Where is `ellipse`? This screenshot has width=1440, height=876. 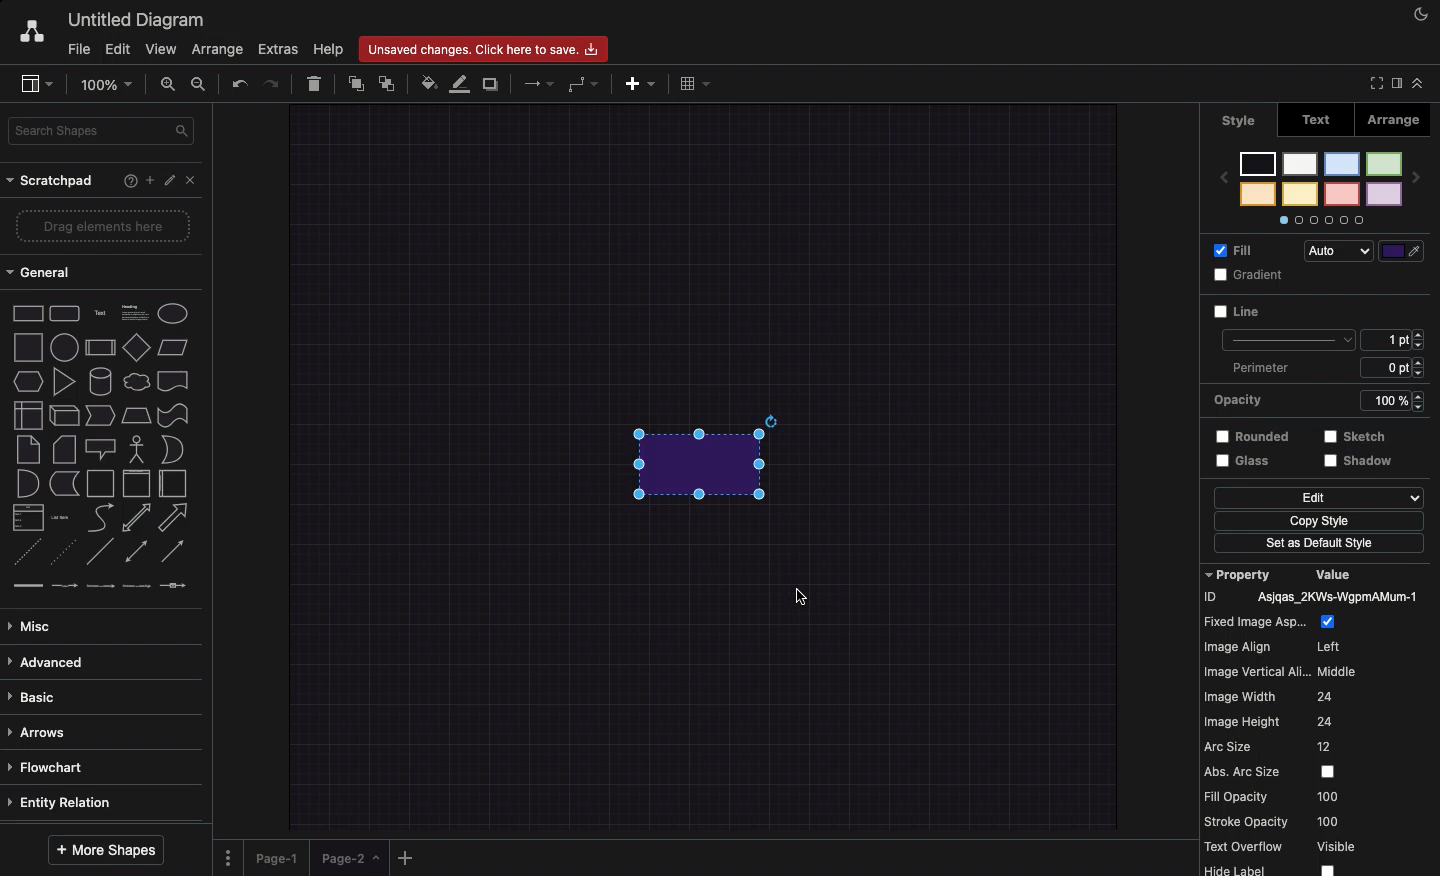 ellipse is located at coordinates (173, 310).